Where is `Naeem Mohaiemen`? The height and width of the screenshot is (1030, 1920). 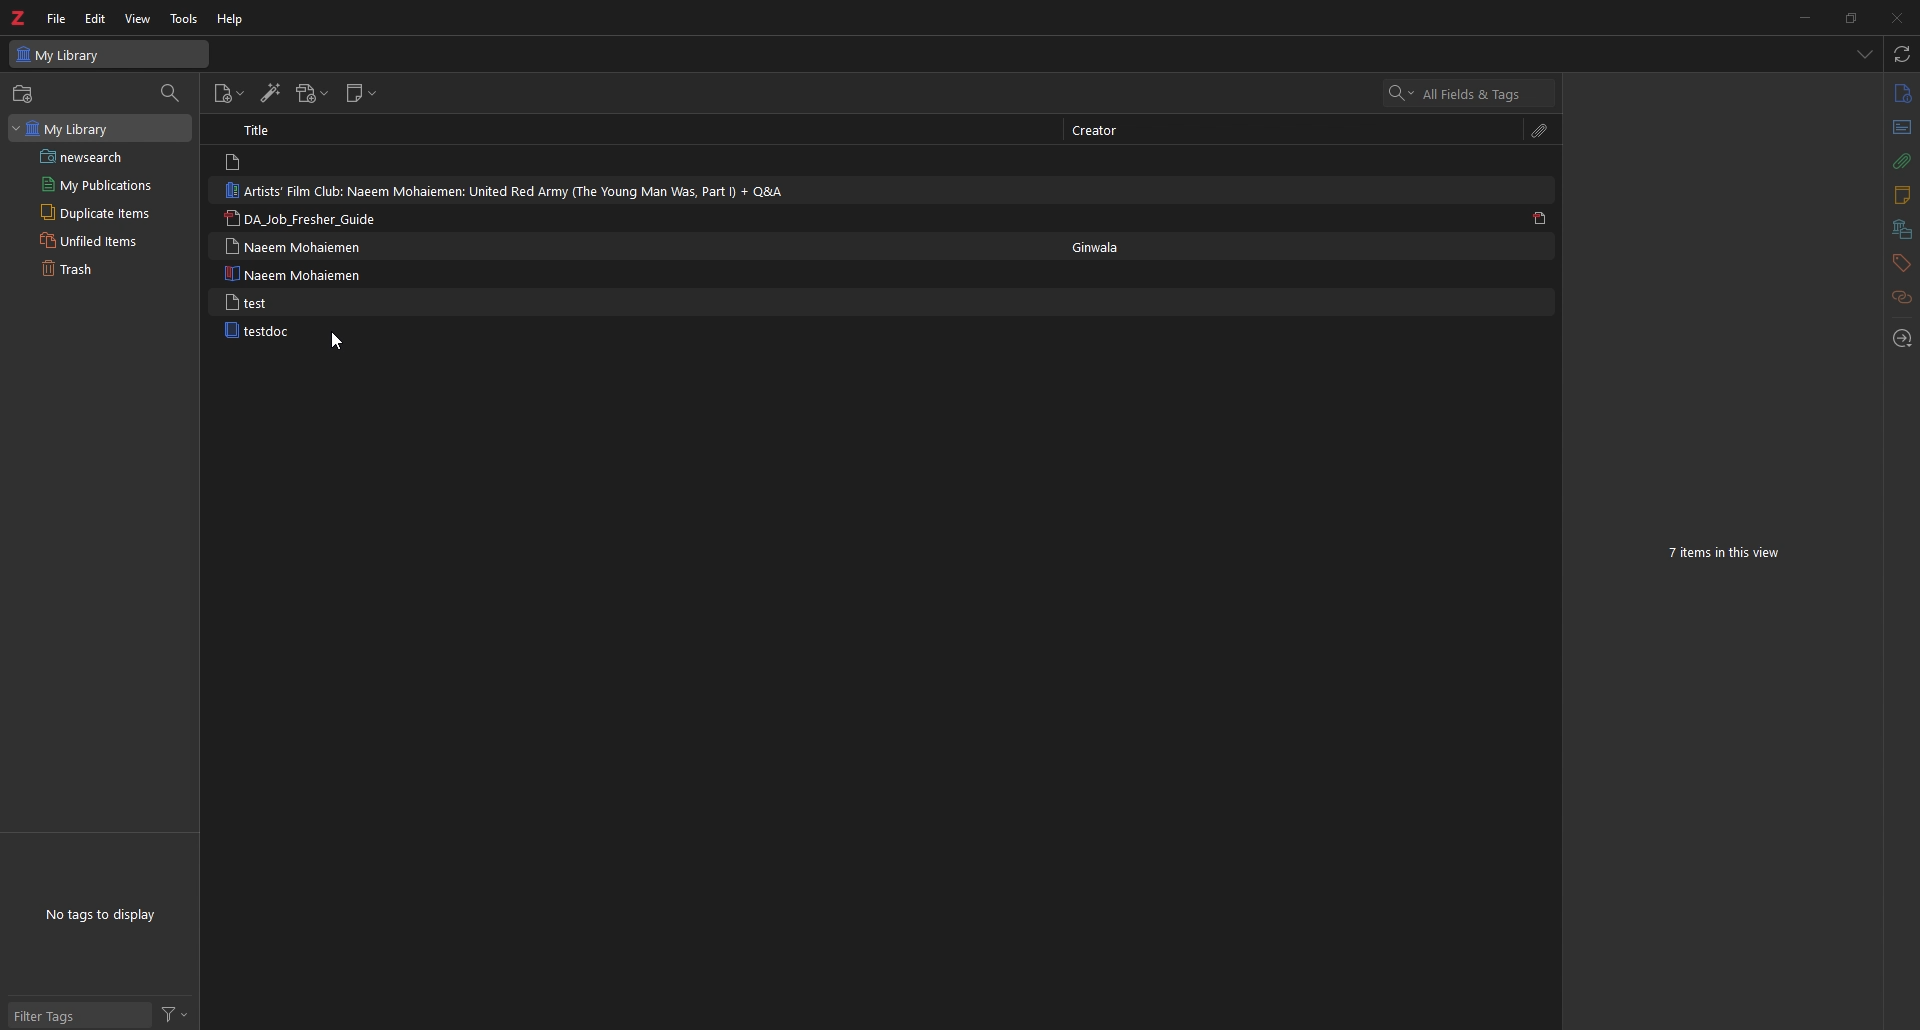
Naeem Mohaiemen is located at coordinates (302, 247).